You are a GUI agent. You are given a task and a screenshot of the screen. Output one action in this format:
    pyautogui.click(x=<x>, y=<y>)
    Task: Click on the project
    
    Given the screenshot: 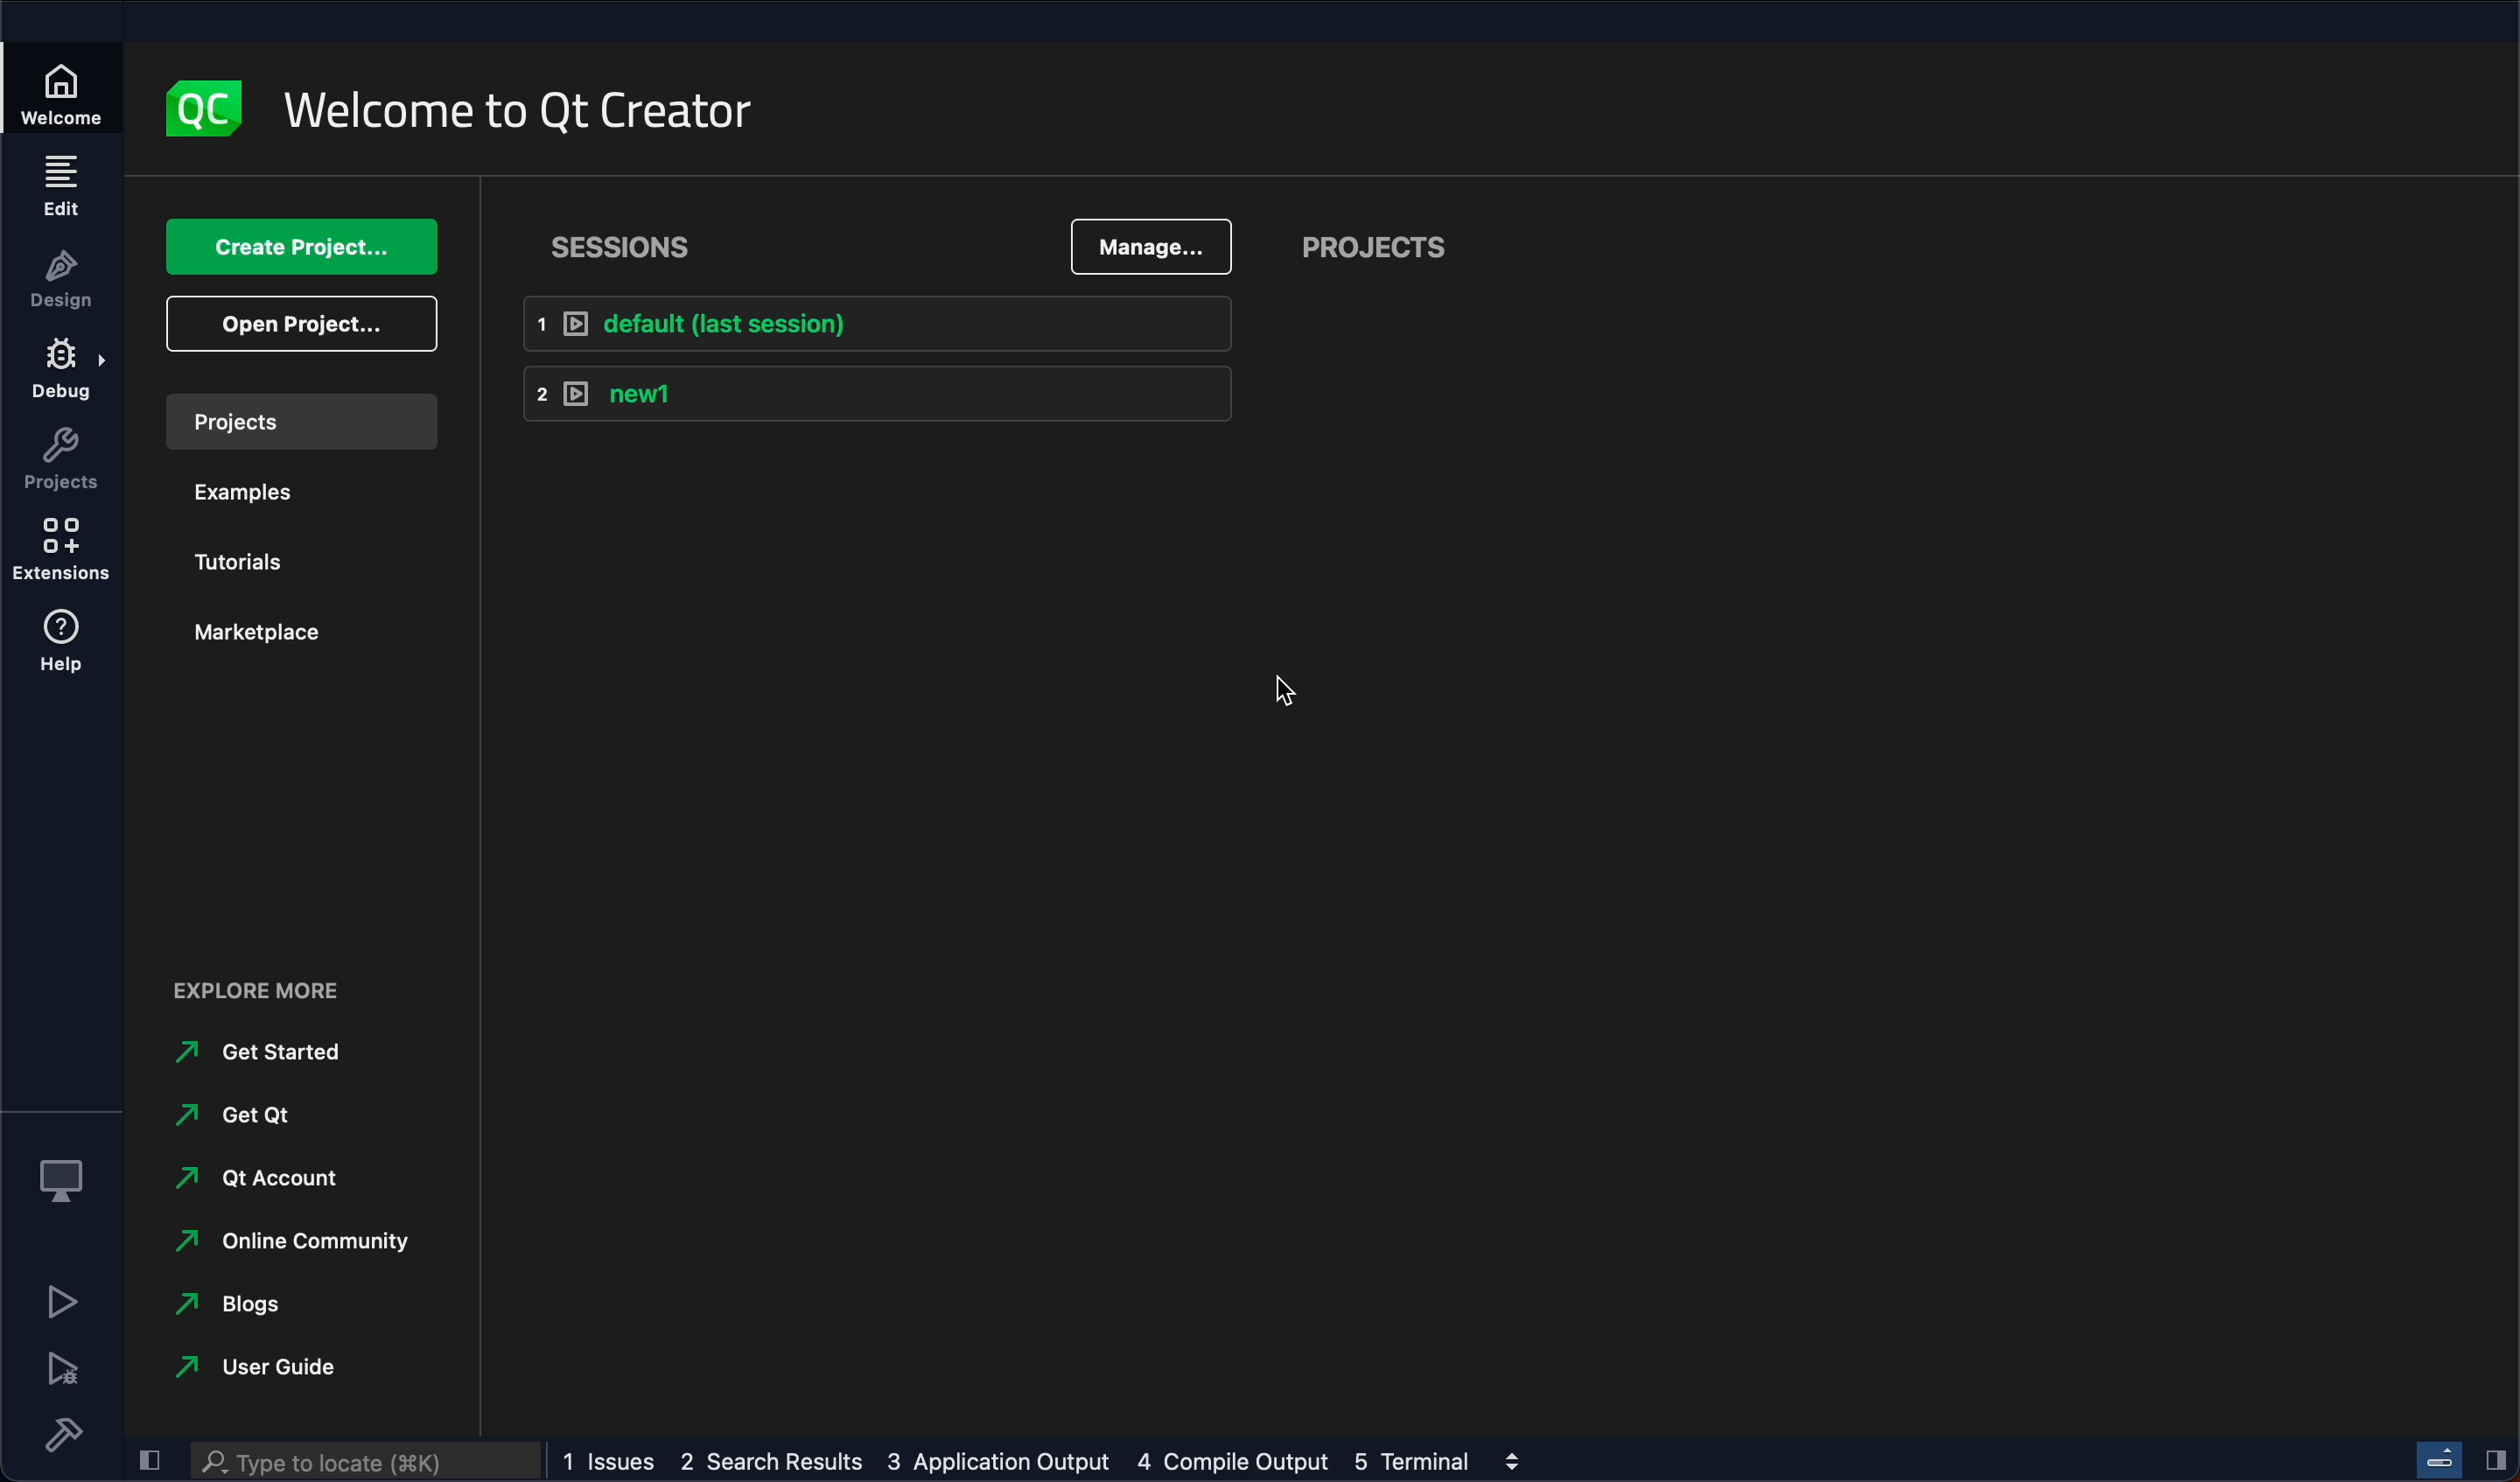 What is the action you would take?
    pyautogui.click(x=1394, y=242)
    